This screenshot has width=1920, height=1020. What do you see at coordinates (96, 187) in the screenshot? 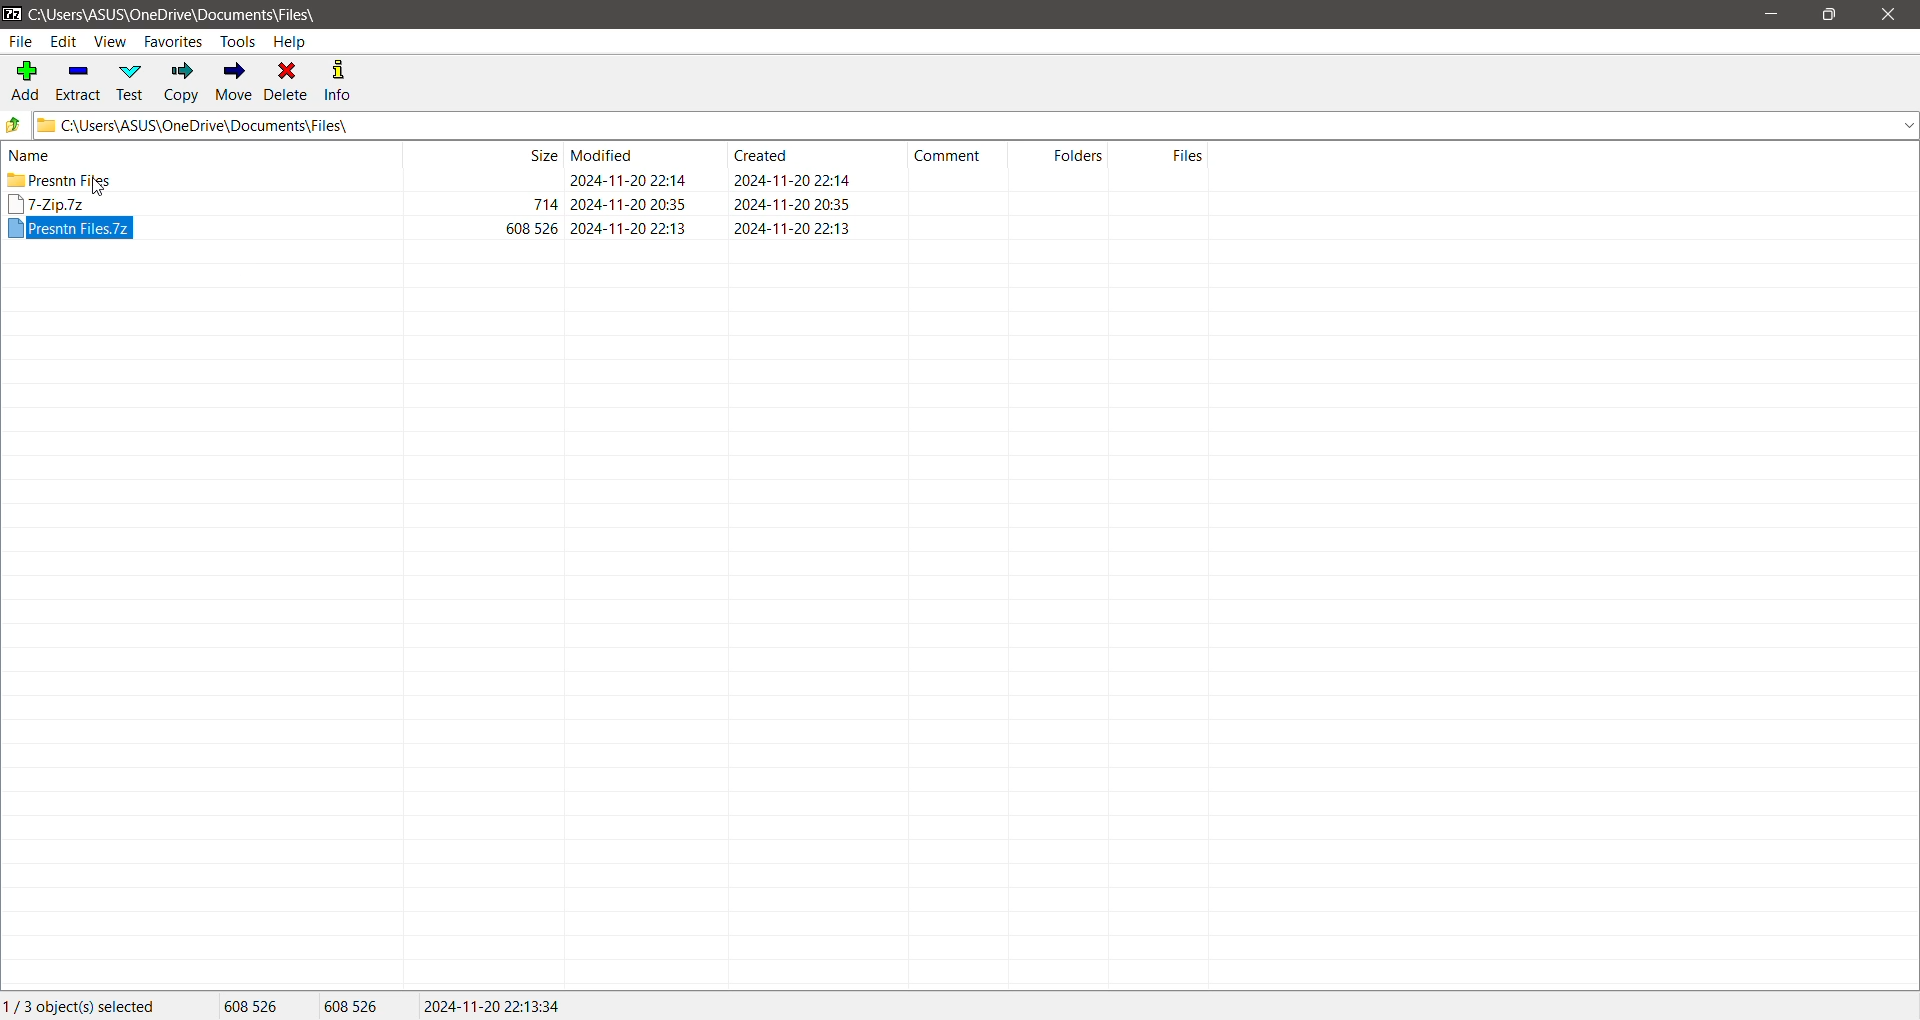
I see `cursor` at bounding box center [96, 187].